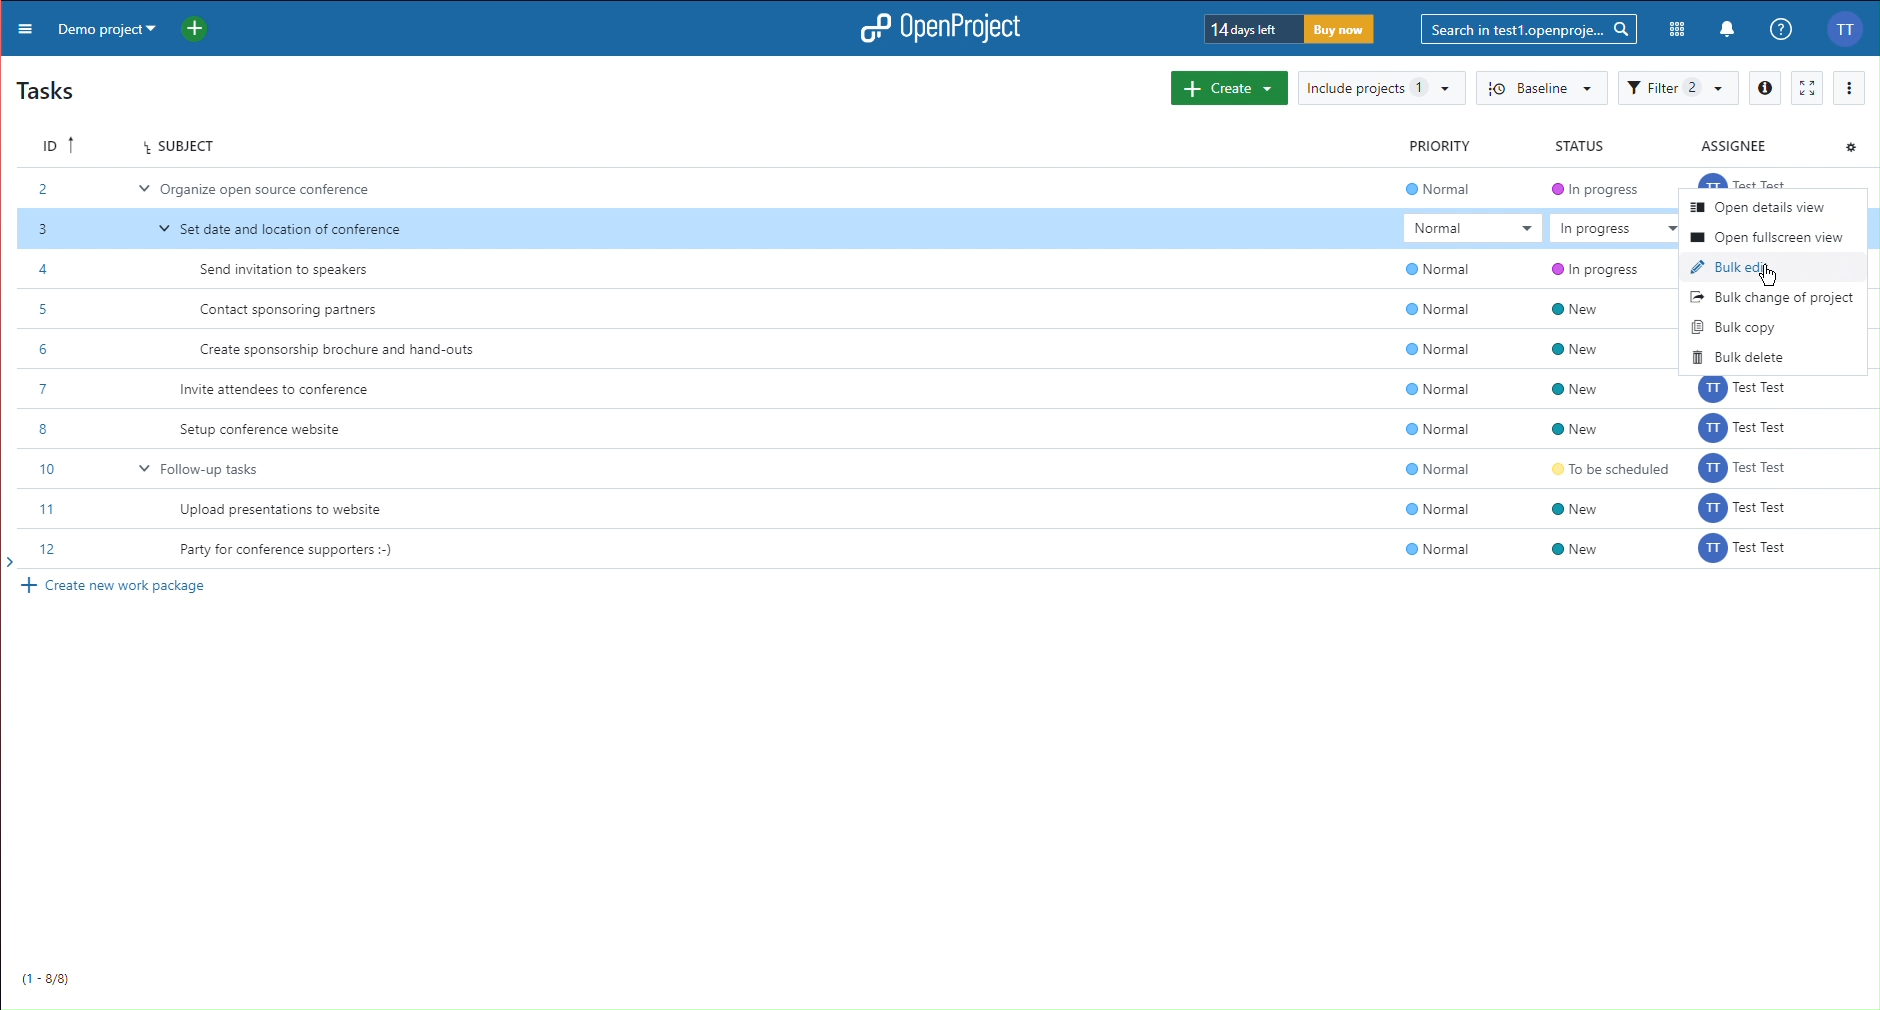 The image size is (1880, 1010). Describe the element at coordinates (1229, 88) in the screenshot. I see `Create` at that location.